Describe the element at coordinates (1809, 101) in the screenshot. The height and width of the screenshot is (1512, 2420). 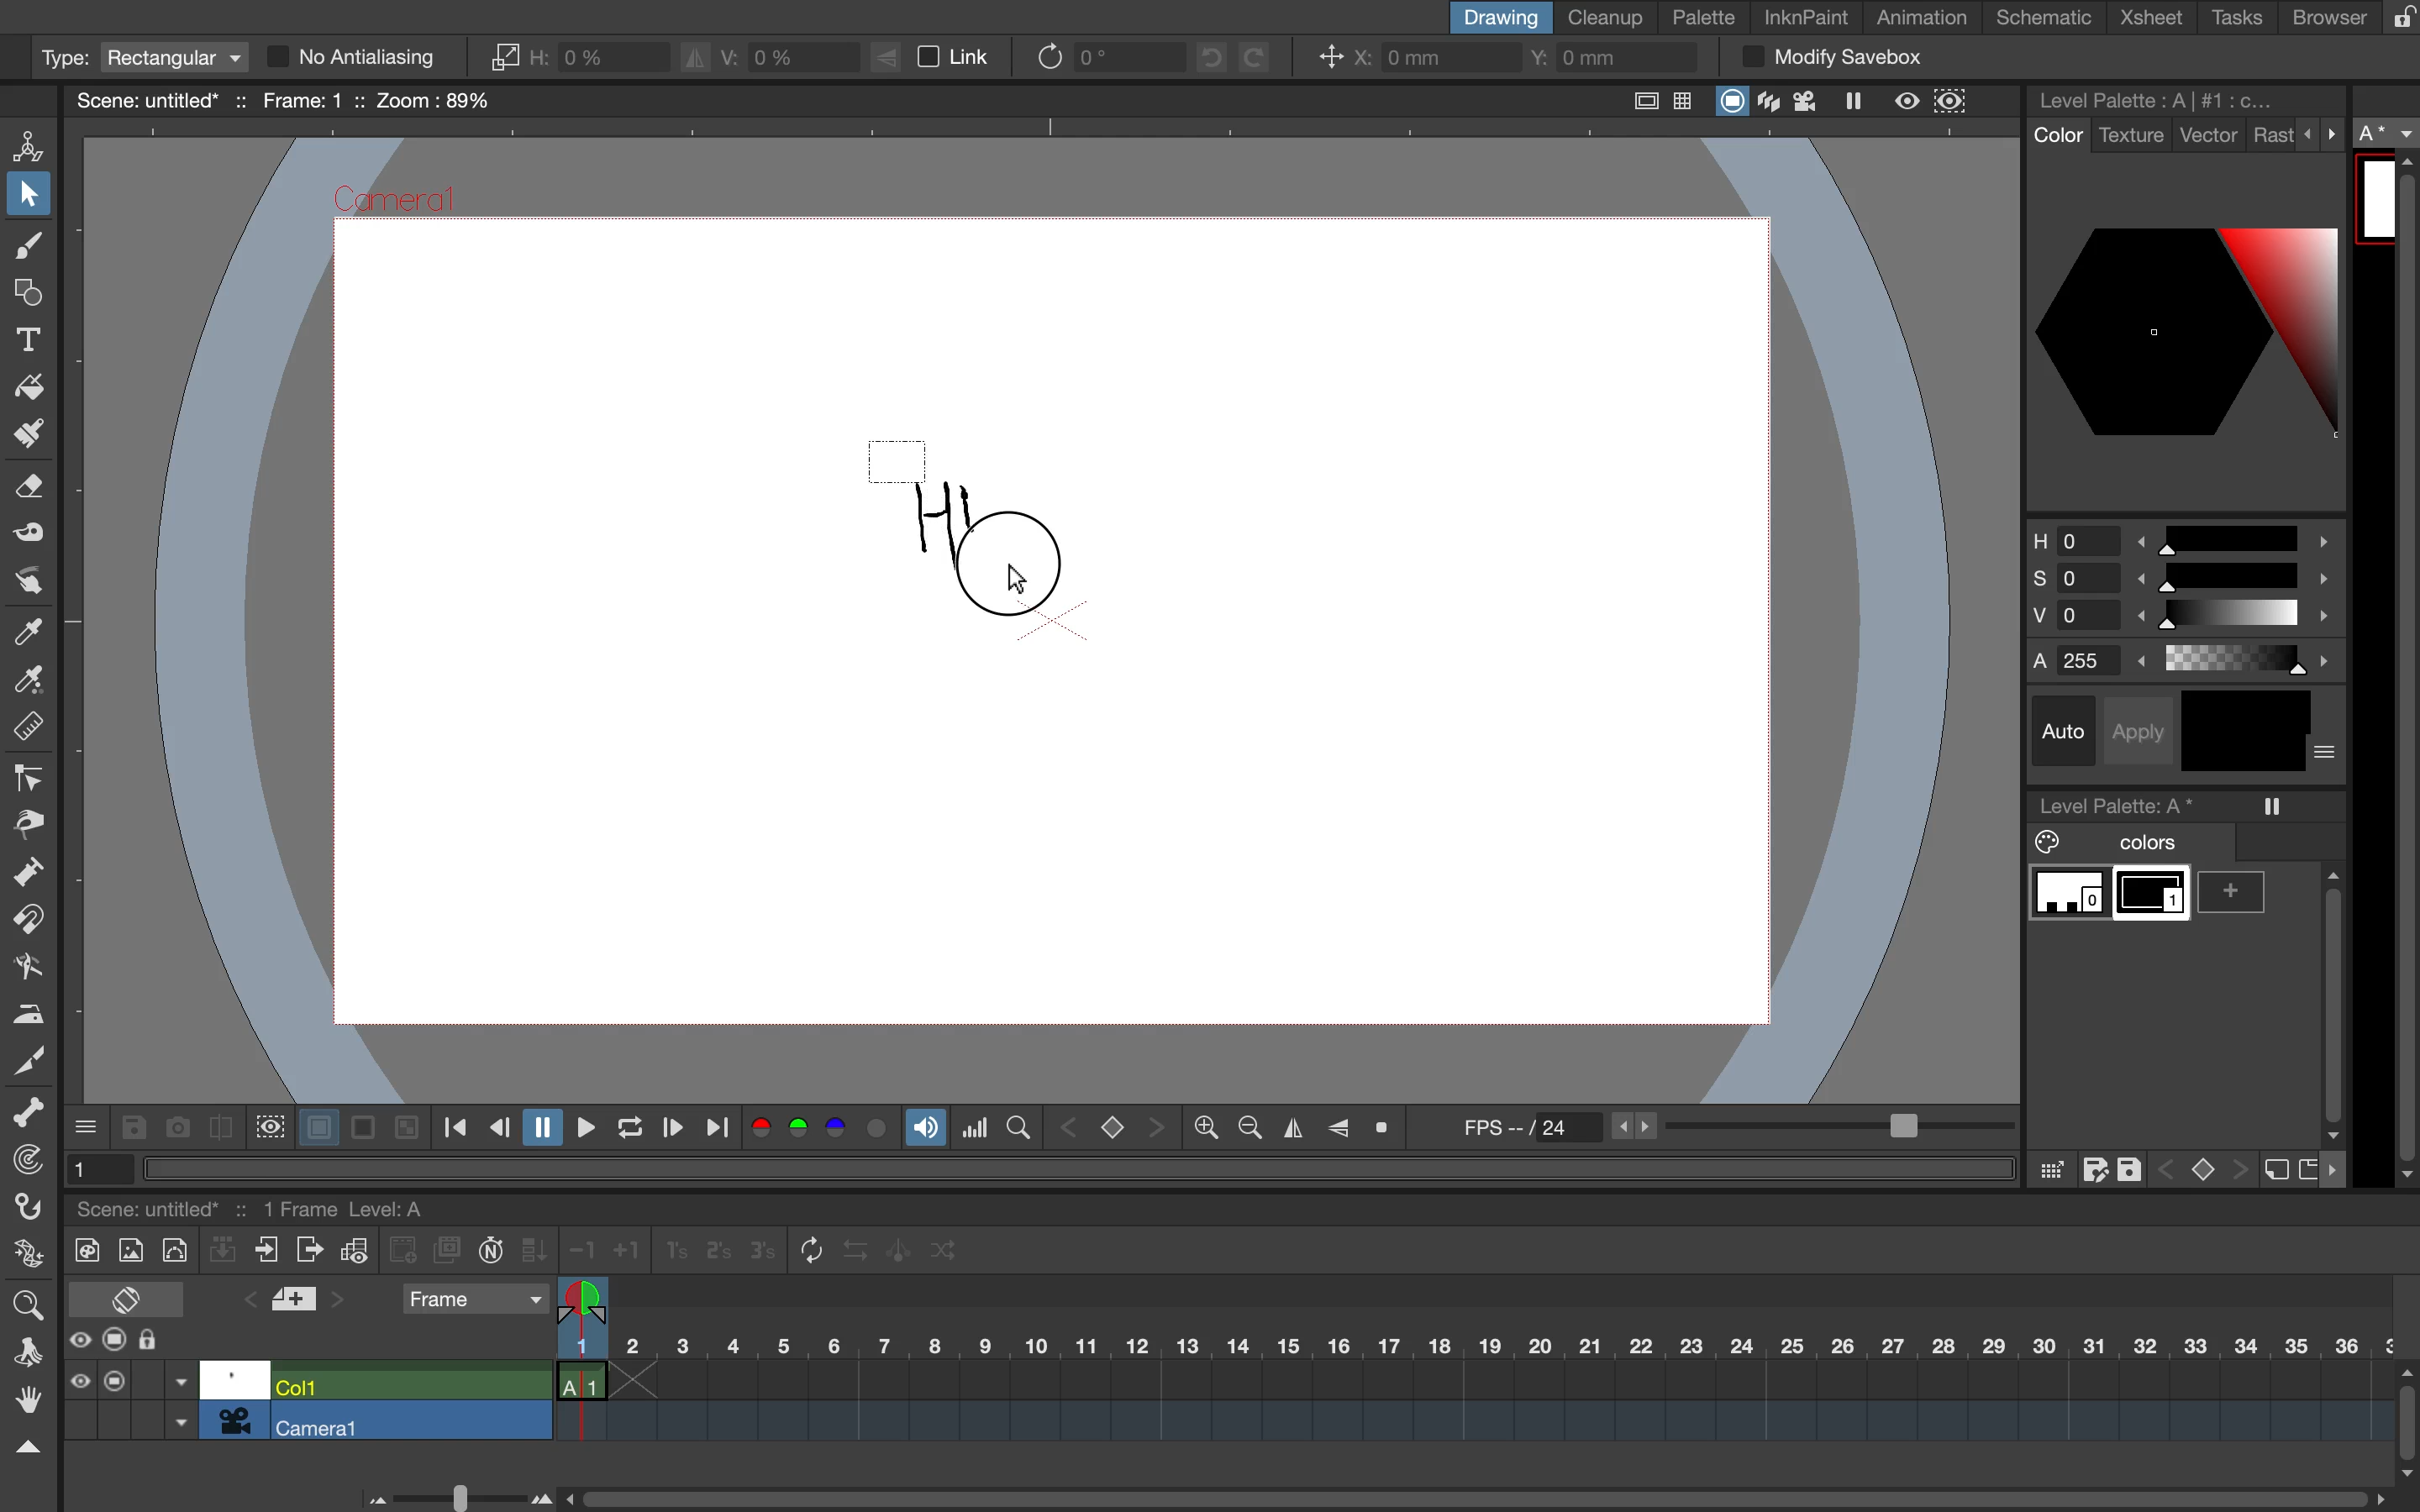
I see `camera view` at that location.